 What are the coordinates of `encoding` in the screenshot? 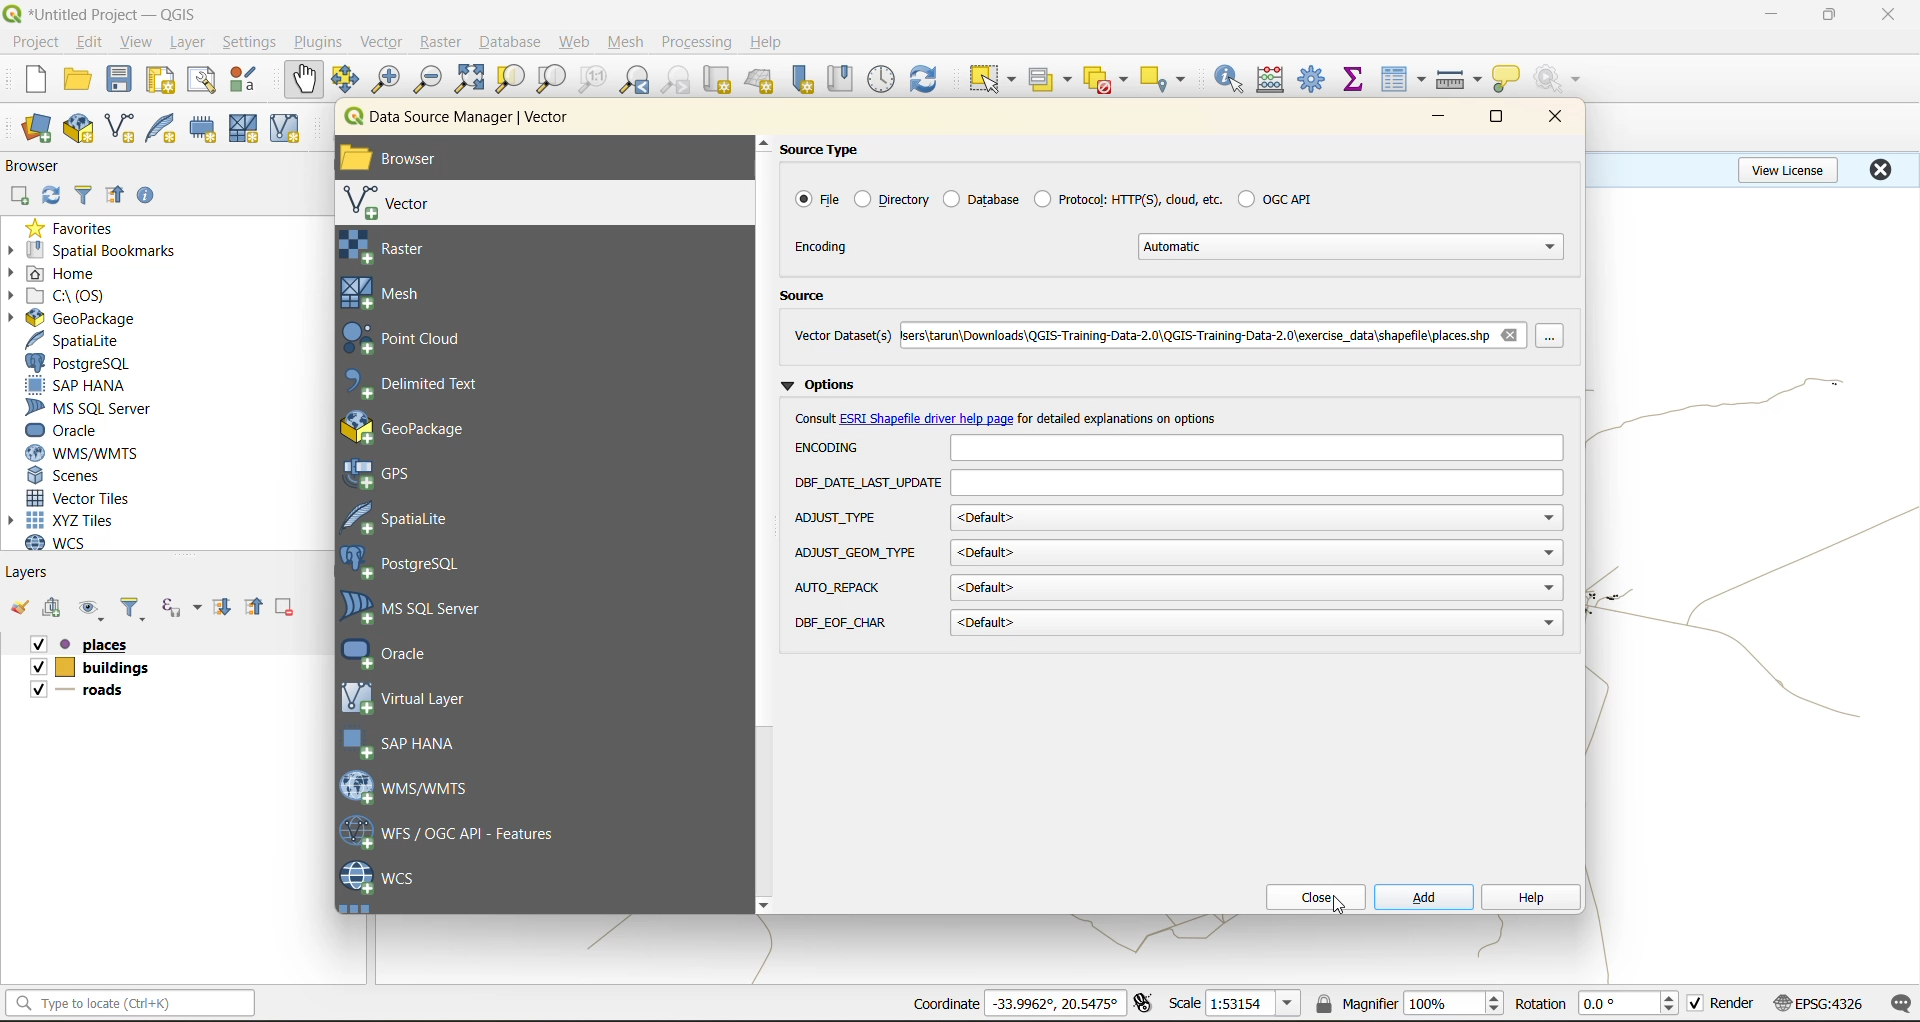 It's located at (833, 447).